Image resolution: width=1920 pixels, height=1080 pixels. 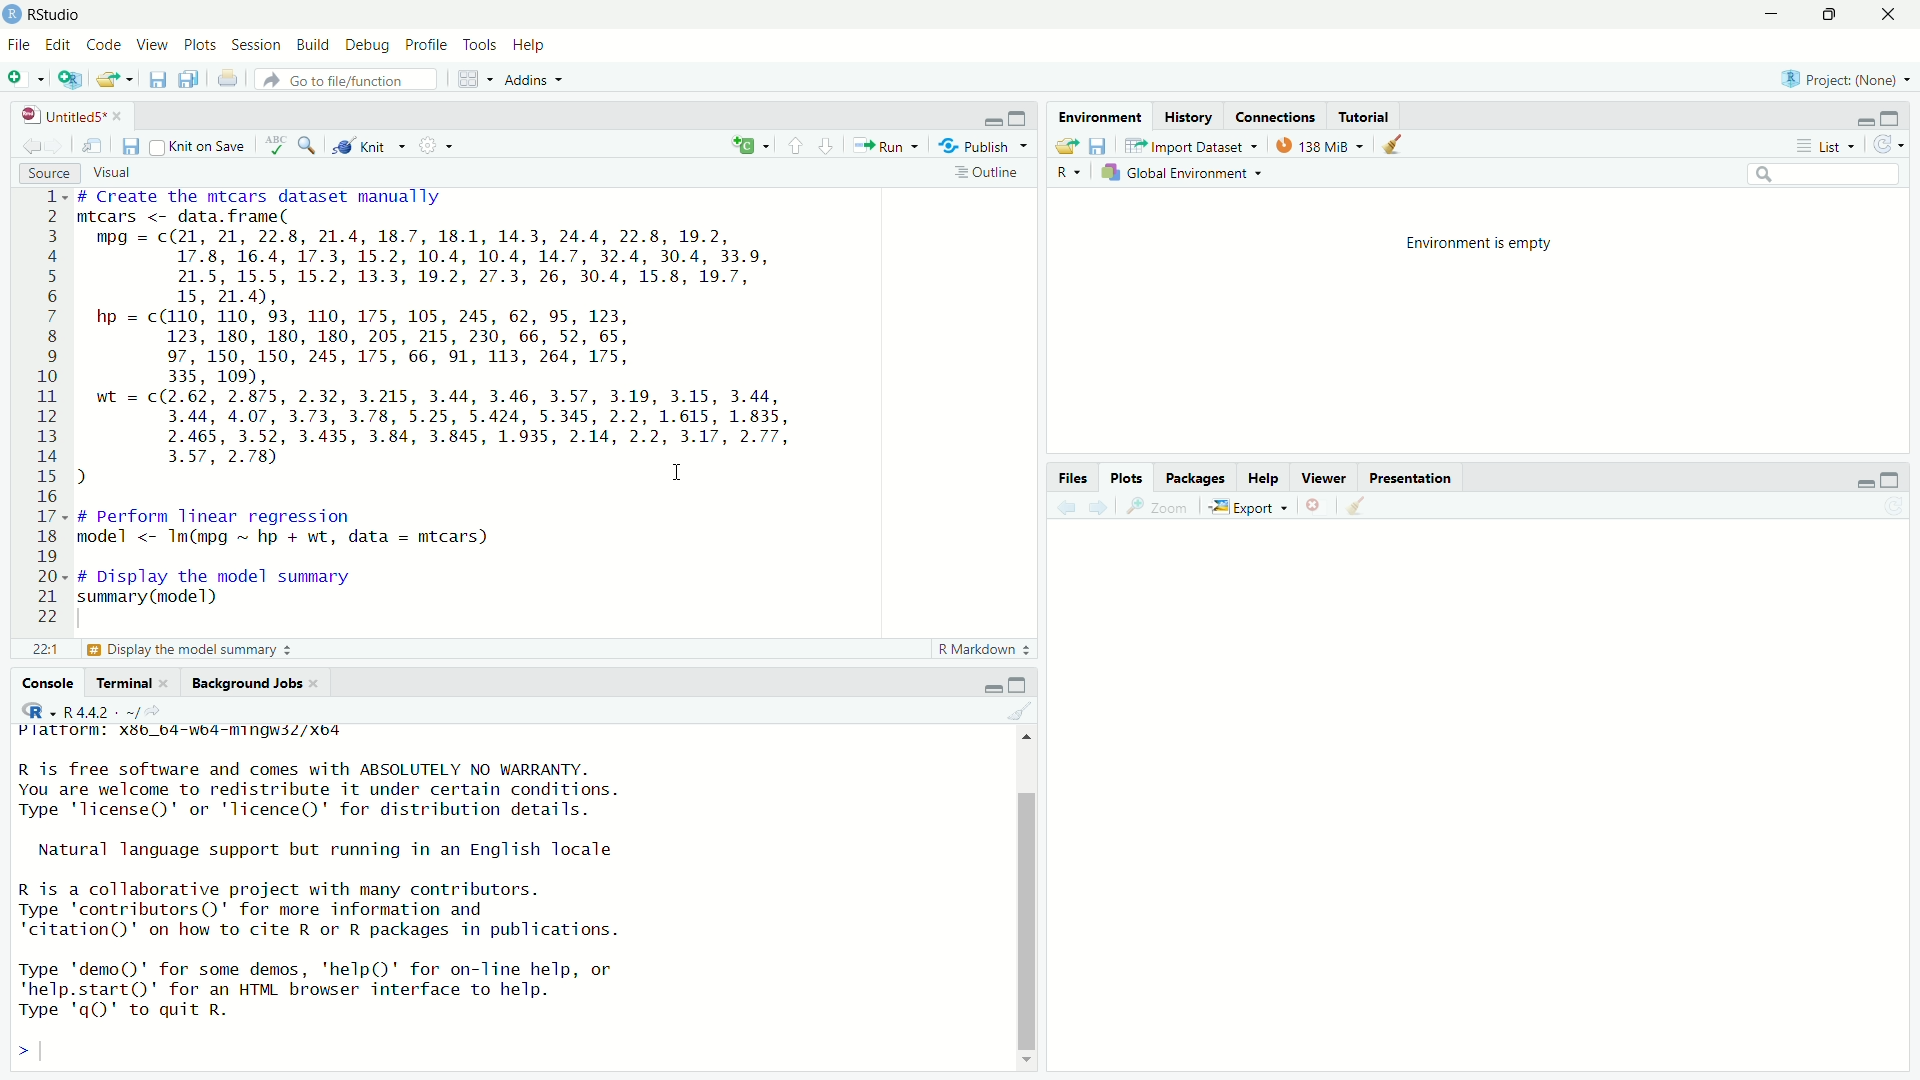 What do you see at coordinates (469, 79) in the screenshot?
I see `workspace panes` at bounding box center [469, 79].